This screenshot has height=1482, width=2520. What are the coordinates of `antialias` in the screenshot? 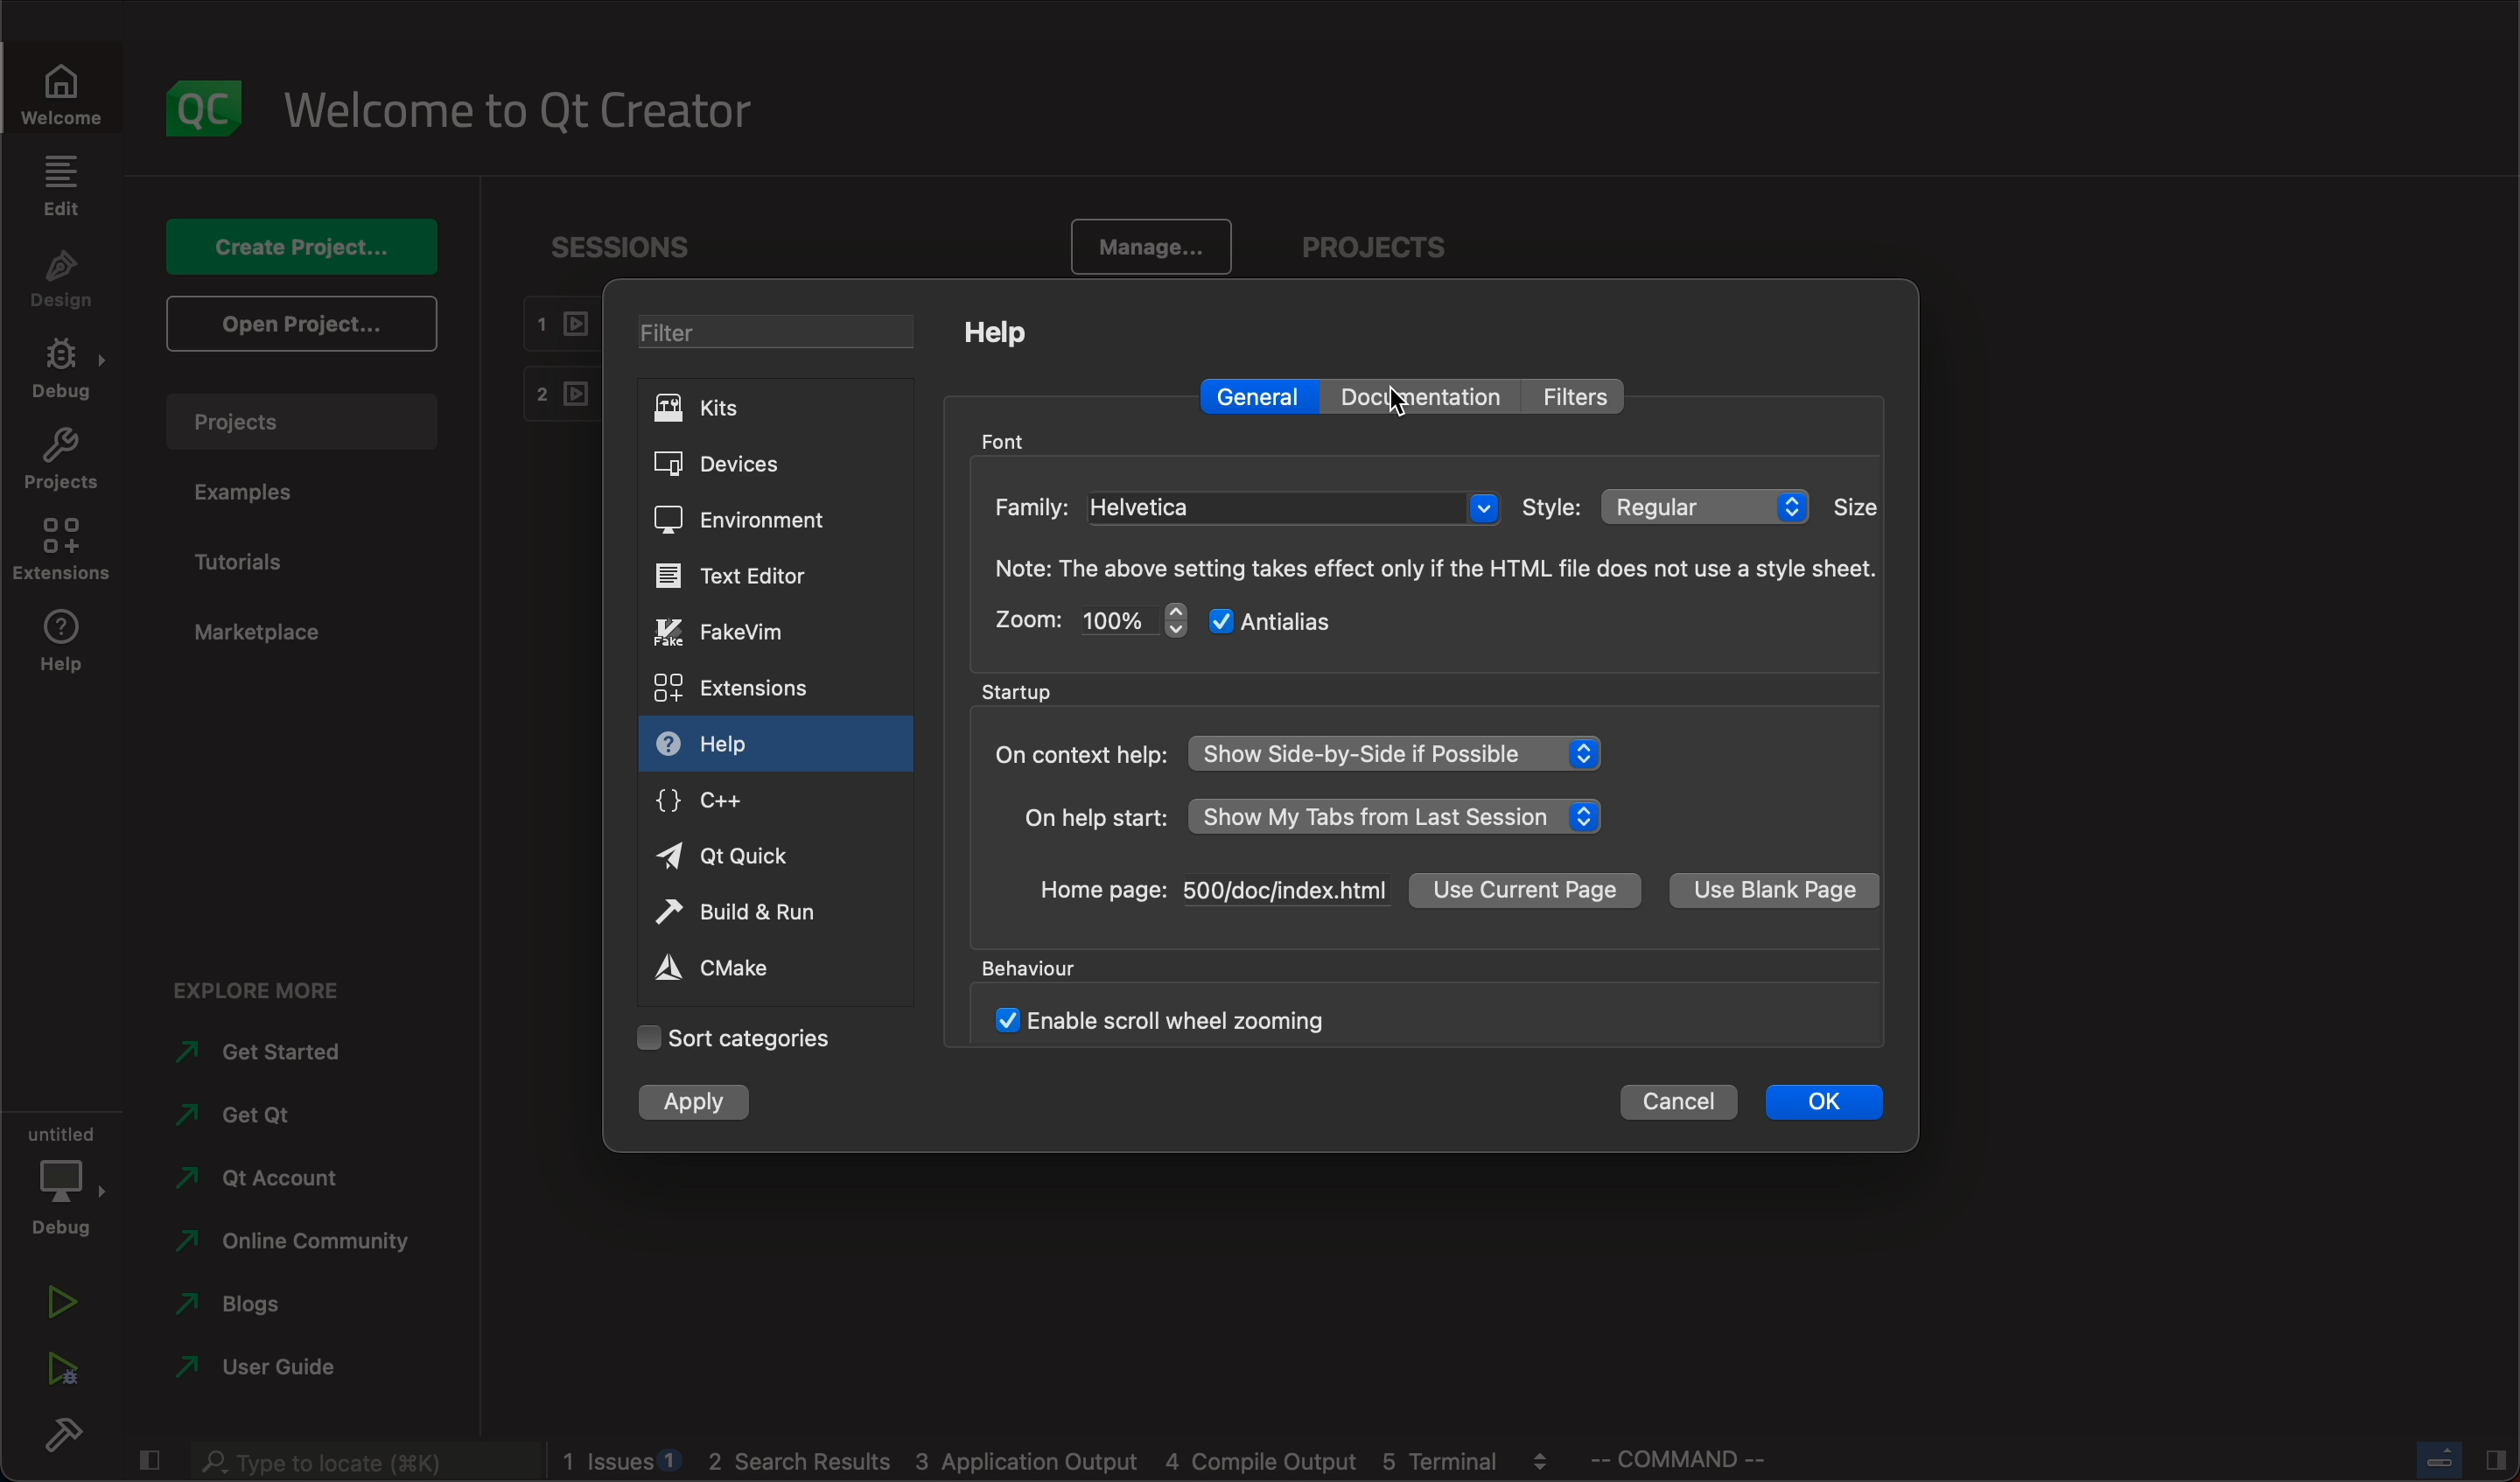 It's located at (1297, 620).